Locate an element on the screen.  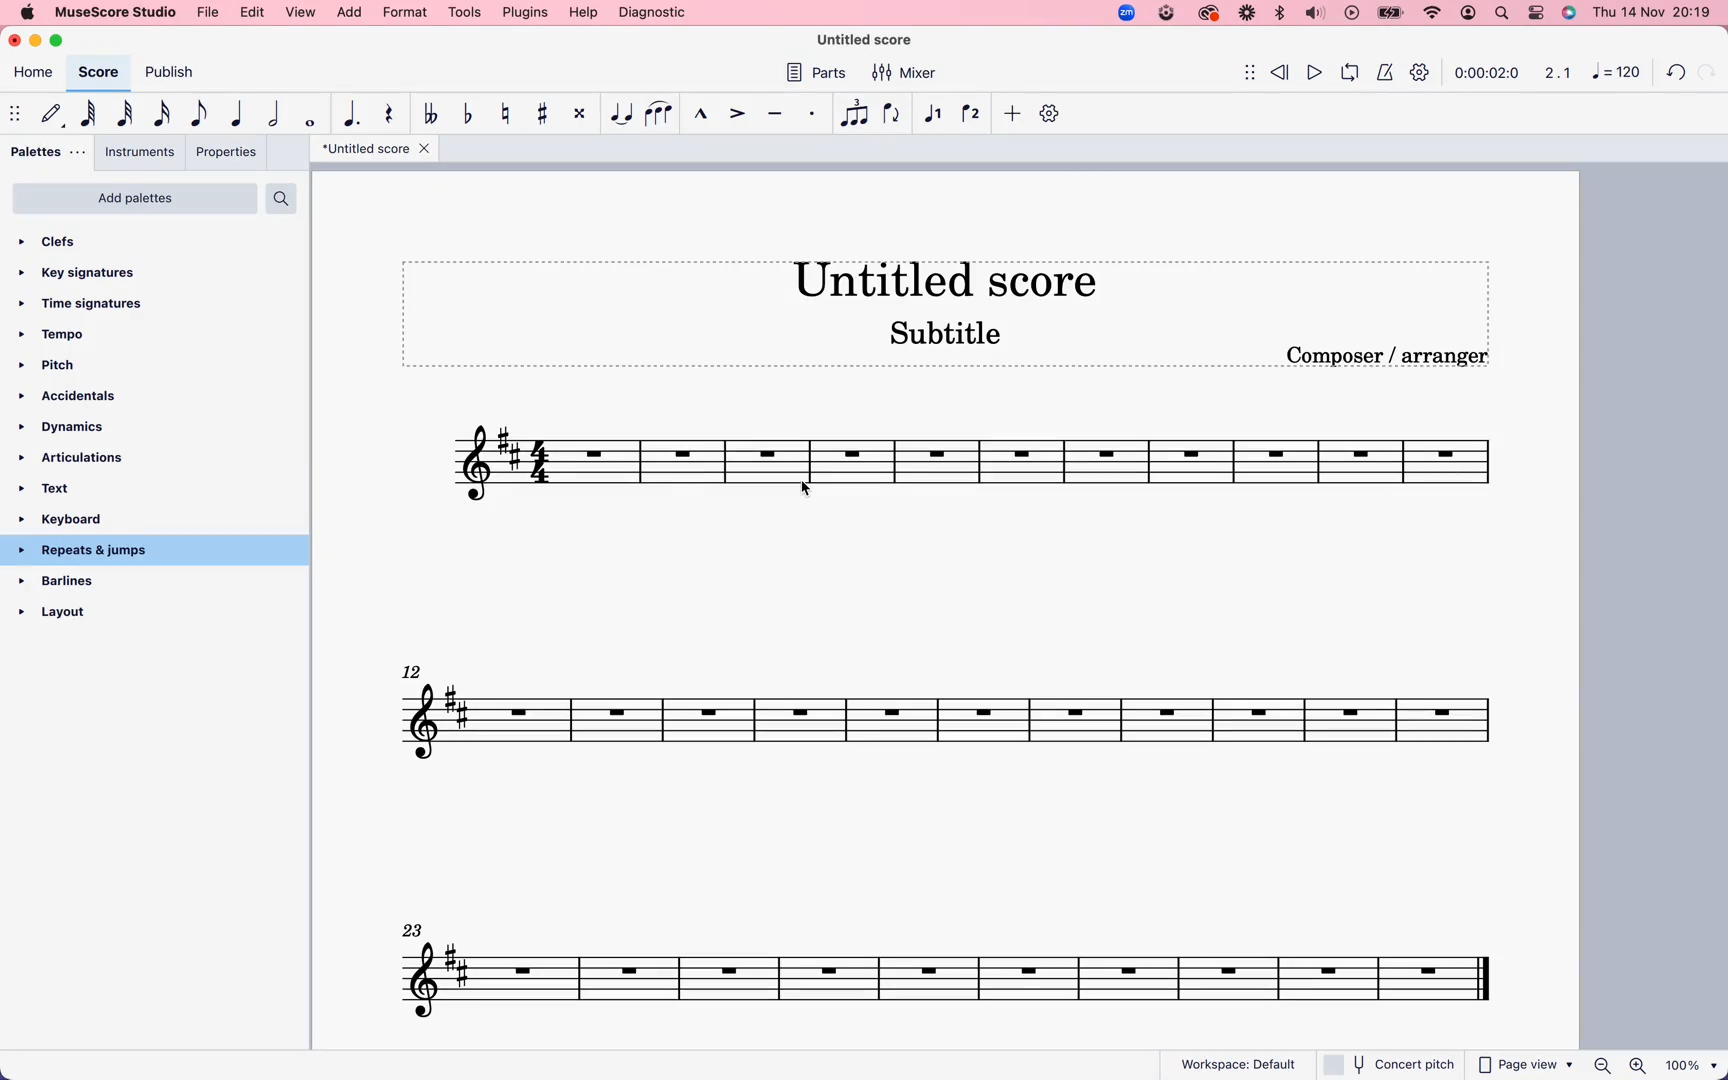
Staccato  is located at coordinates (814, 113).